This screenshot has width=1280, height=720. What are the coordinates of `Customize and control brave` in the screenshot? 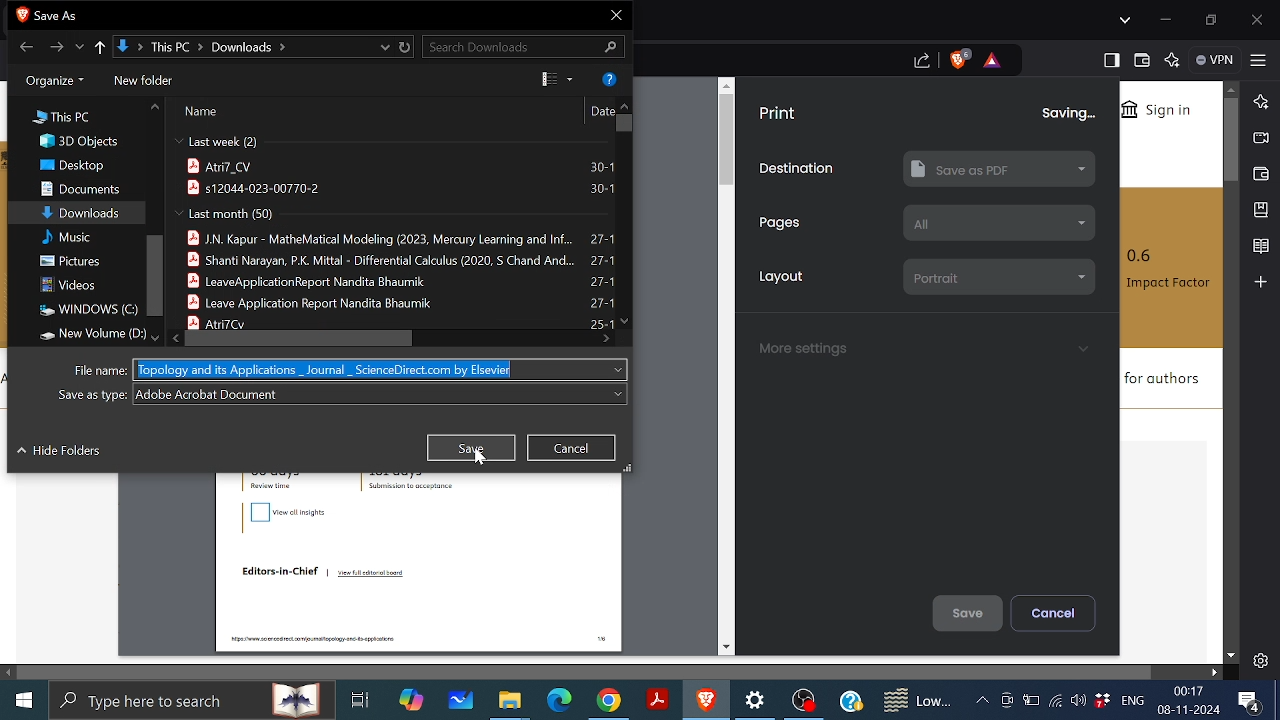 It's located at (1259, 60).